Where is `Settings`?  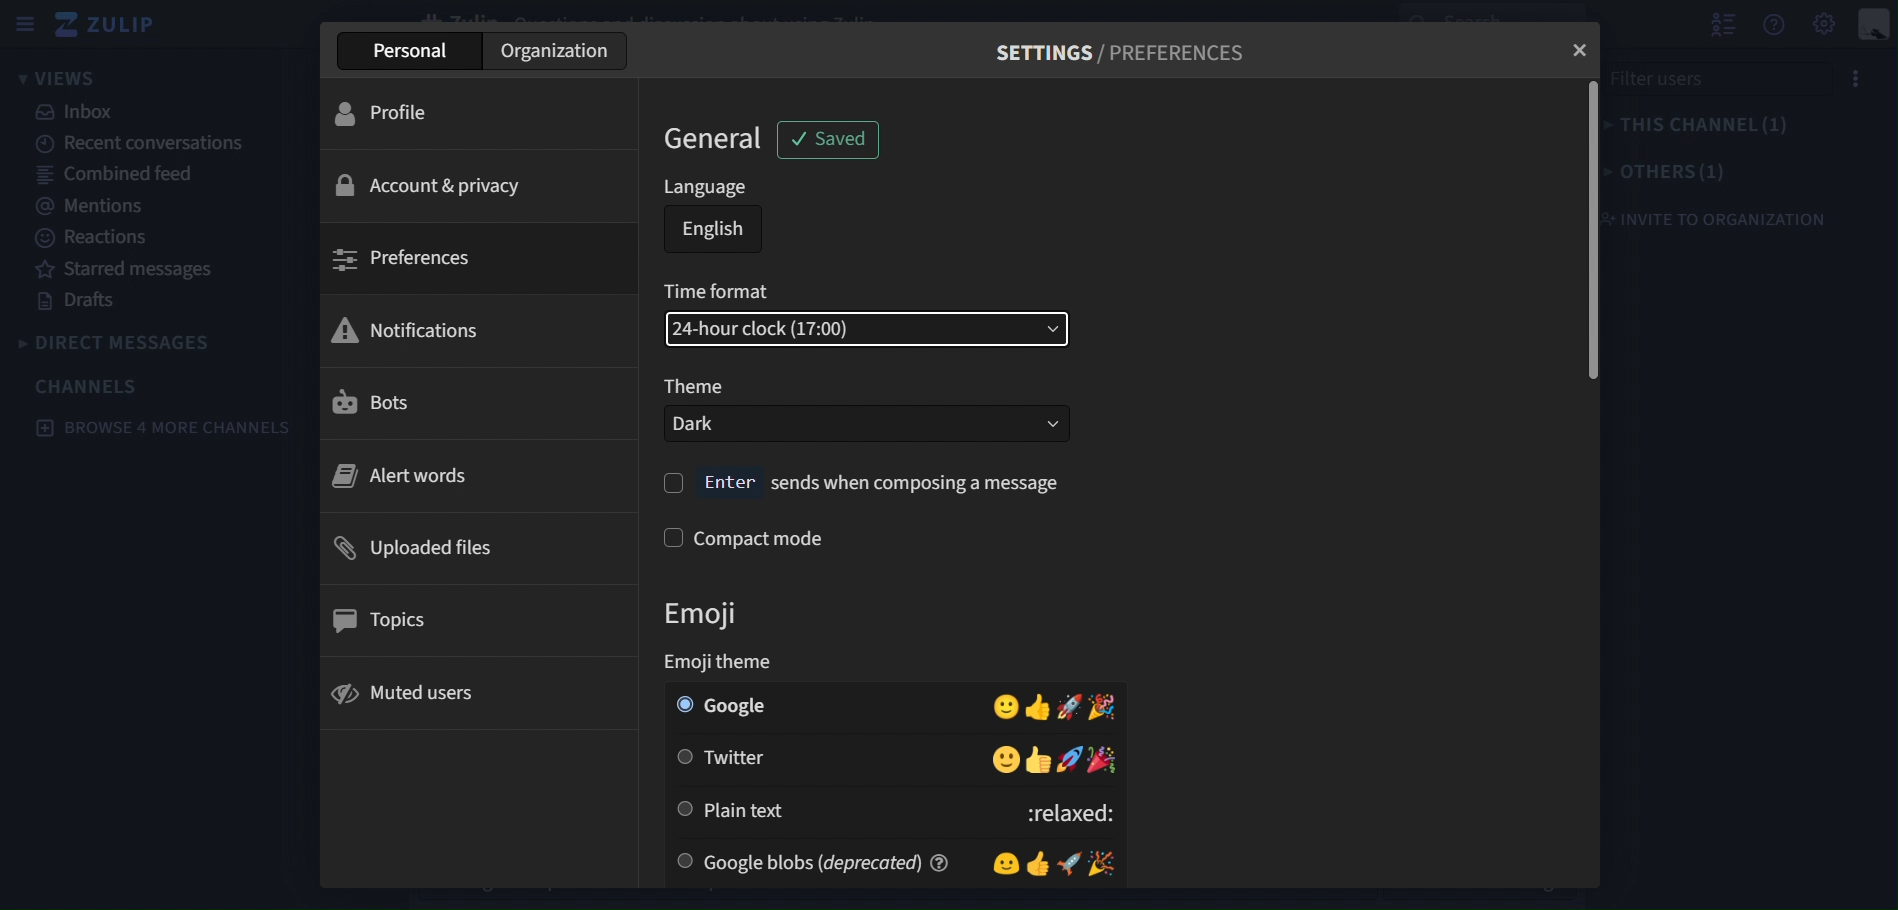
Settings is located at coordinates (1826, 24).